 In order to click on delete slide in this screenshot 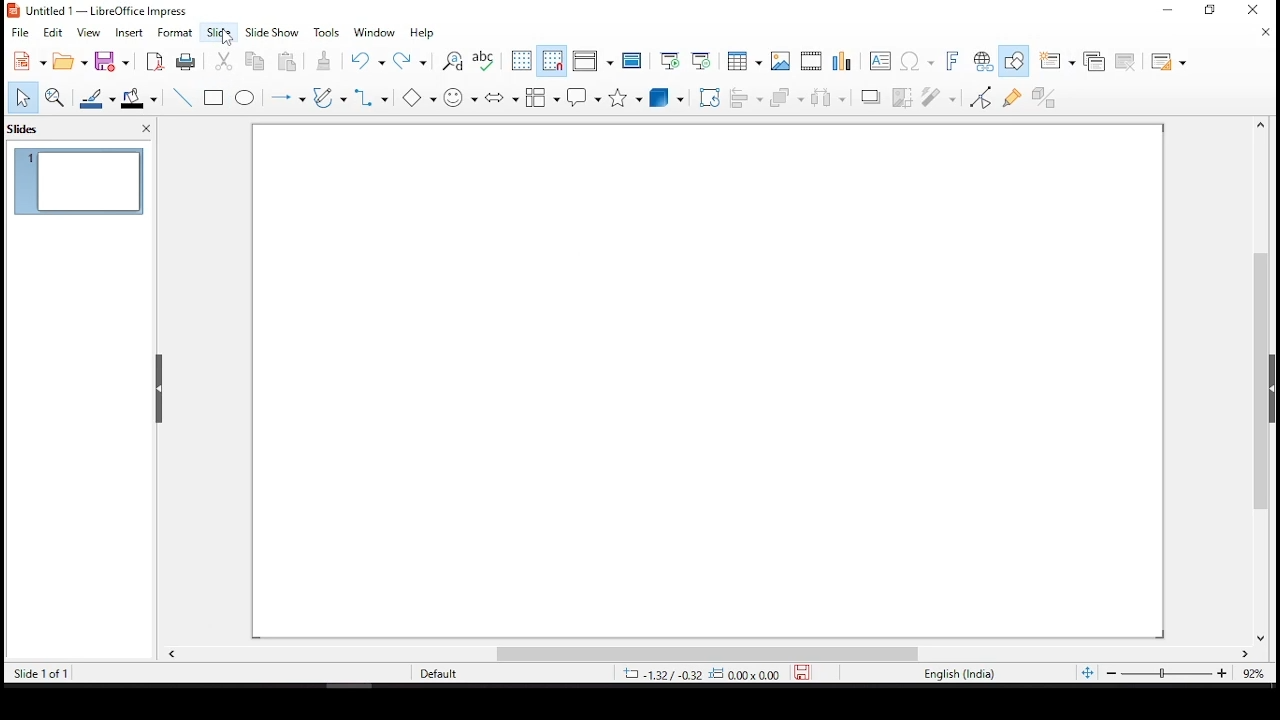, I will do `click(1123, 60)`.